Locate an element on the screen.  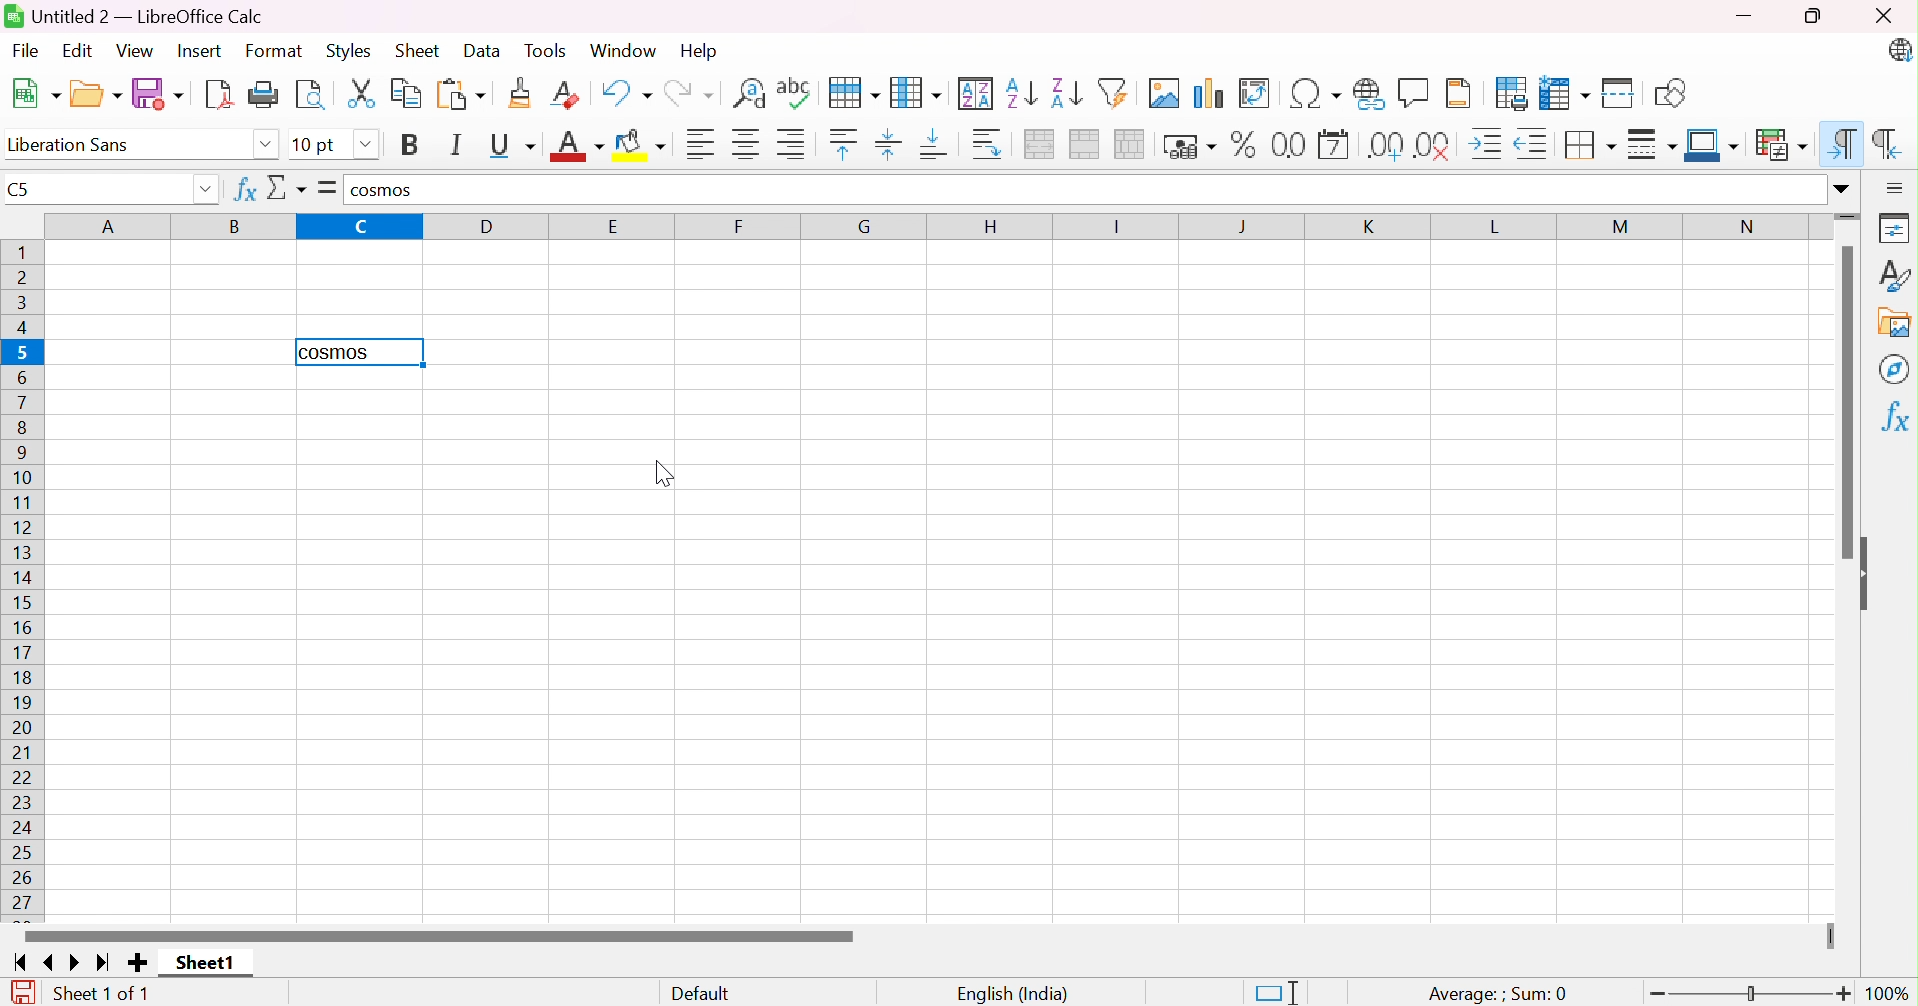
Column is located at coordinates (919, 91).